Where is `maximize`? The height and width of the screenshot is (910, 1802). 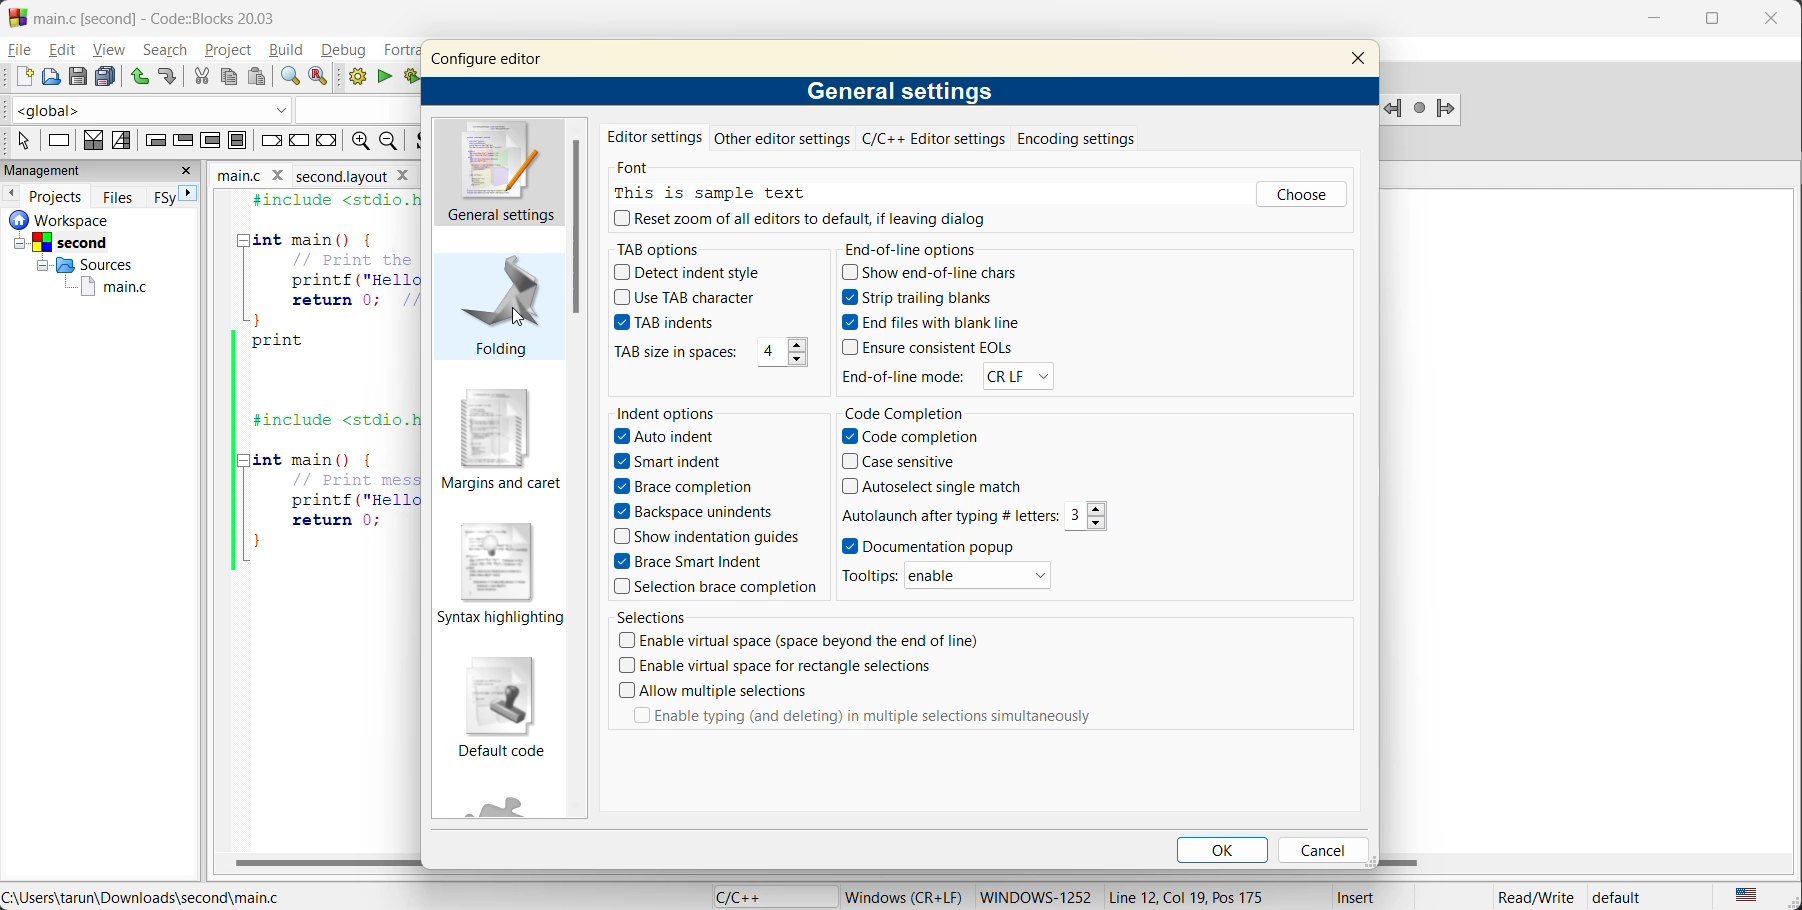
maximize is located at coordinates (1713, 22).